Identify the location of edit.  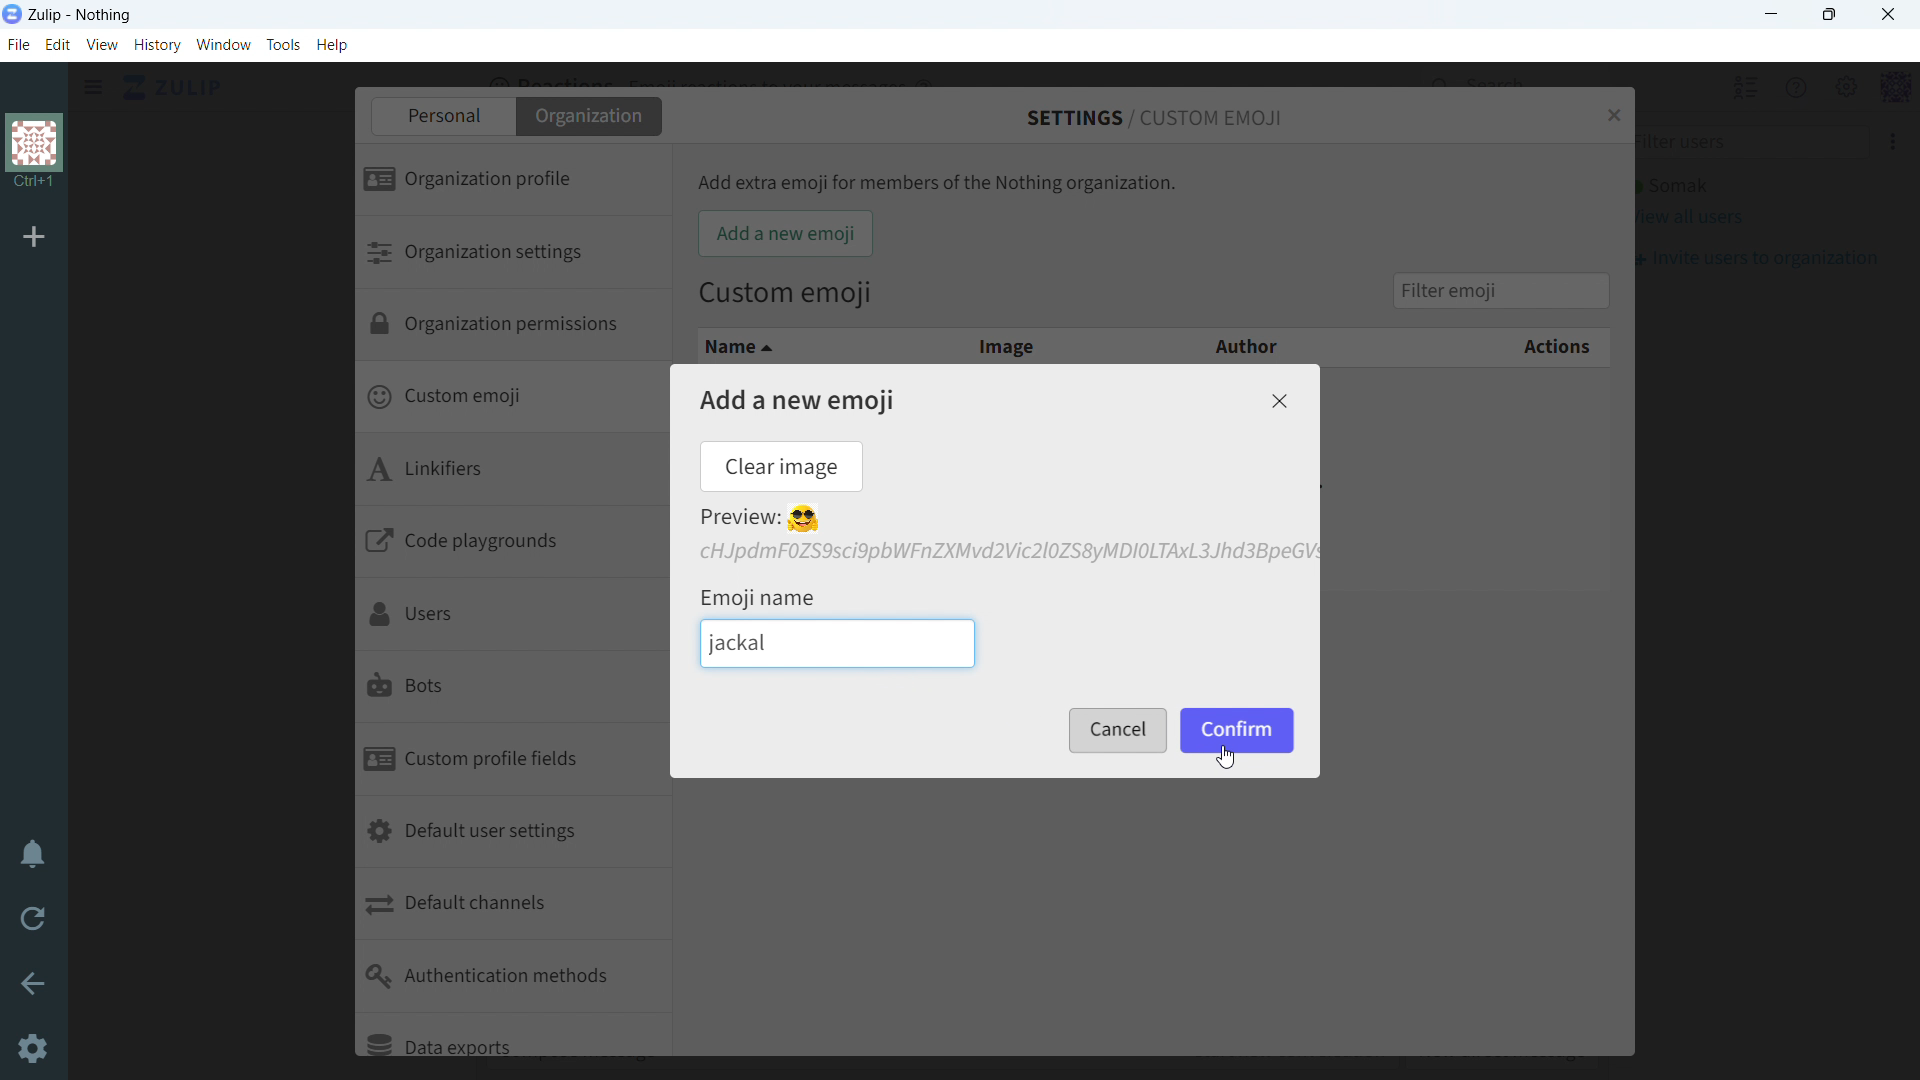
(58, 46).